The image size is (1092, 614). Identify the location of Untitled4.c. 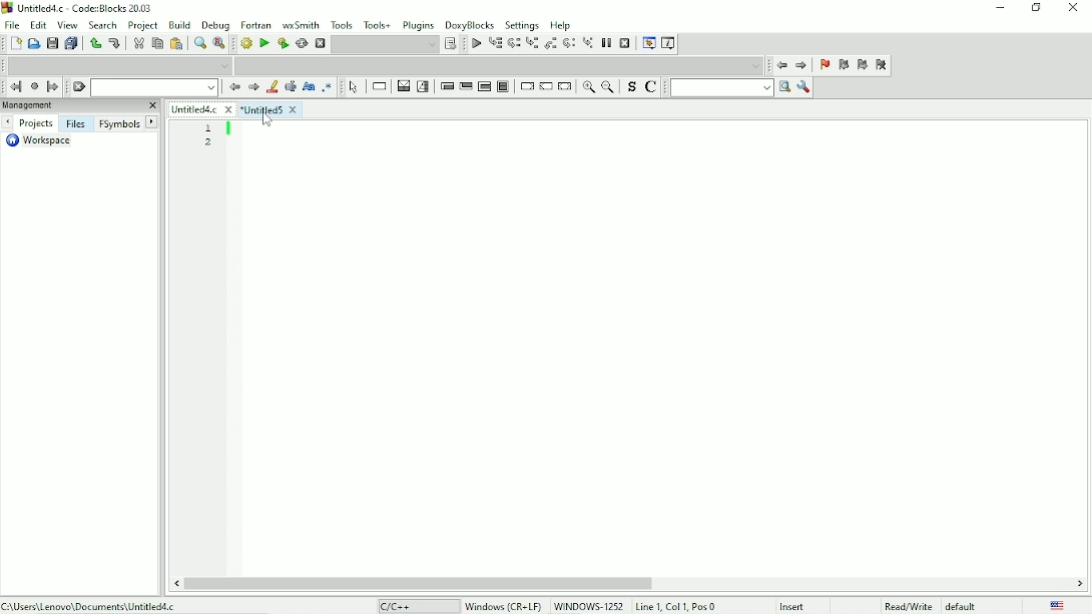
(201, 109).